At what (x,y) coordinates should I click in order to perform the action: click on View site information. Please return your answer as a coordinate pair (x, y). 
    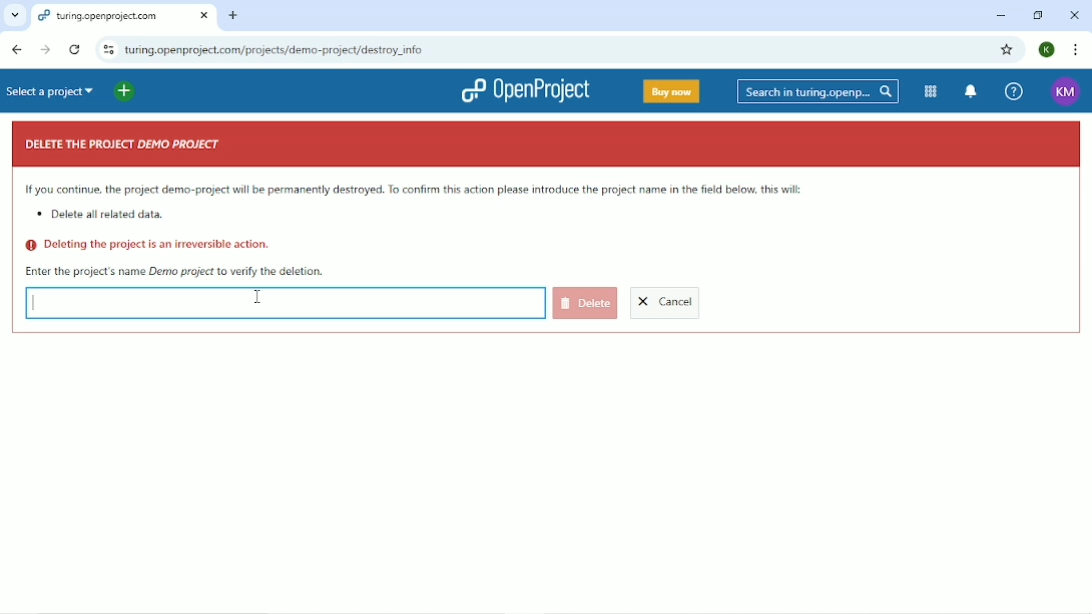
    Looking at the image, I should click on (108, 48).